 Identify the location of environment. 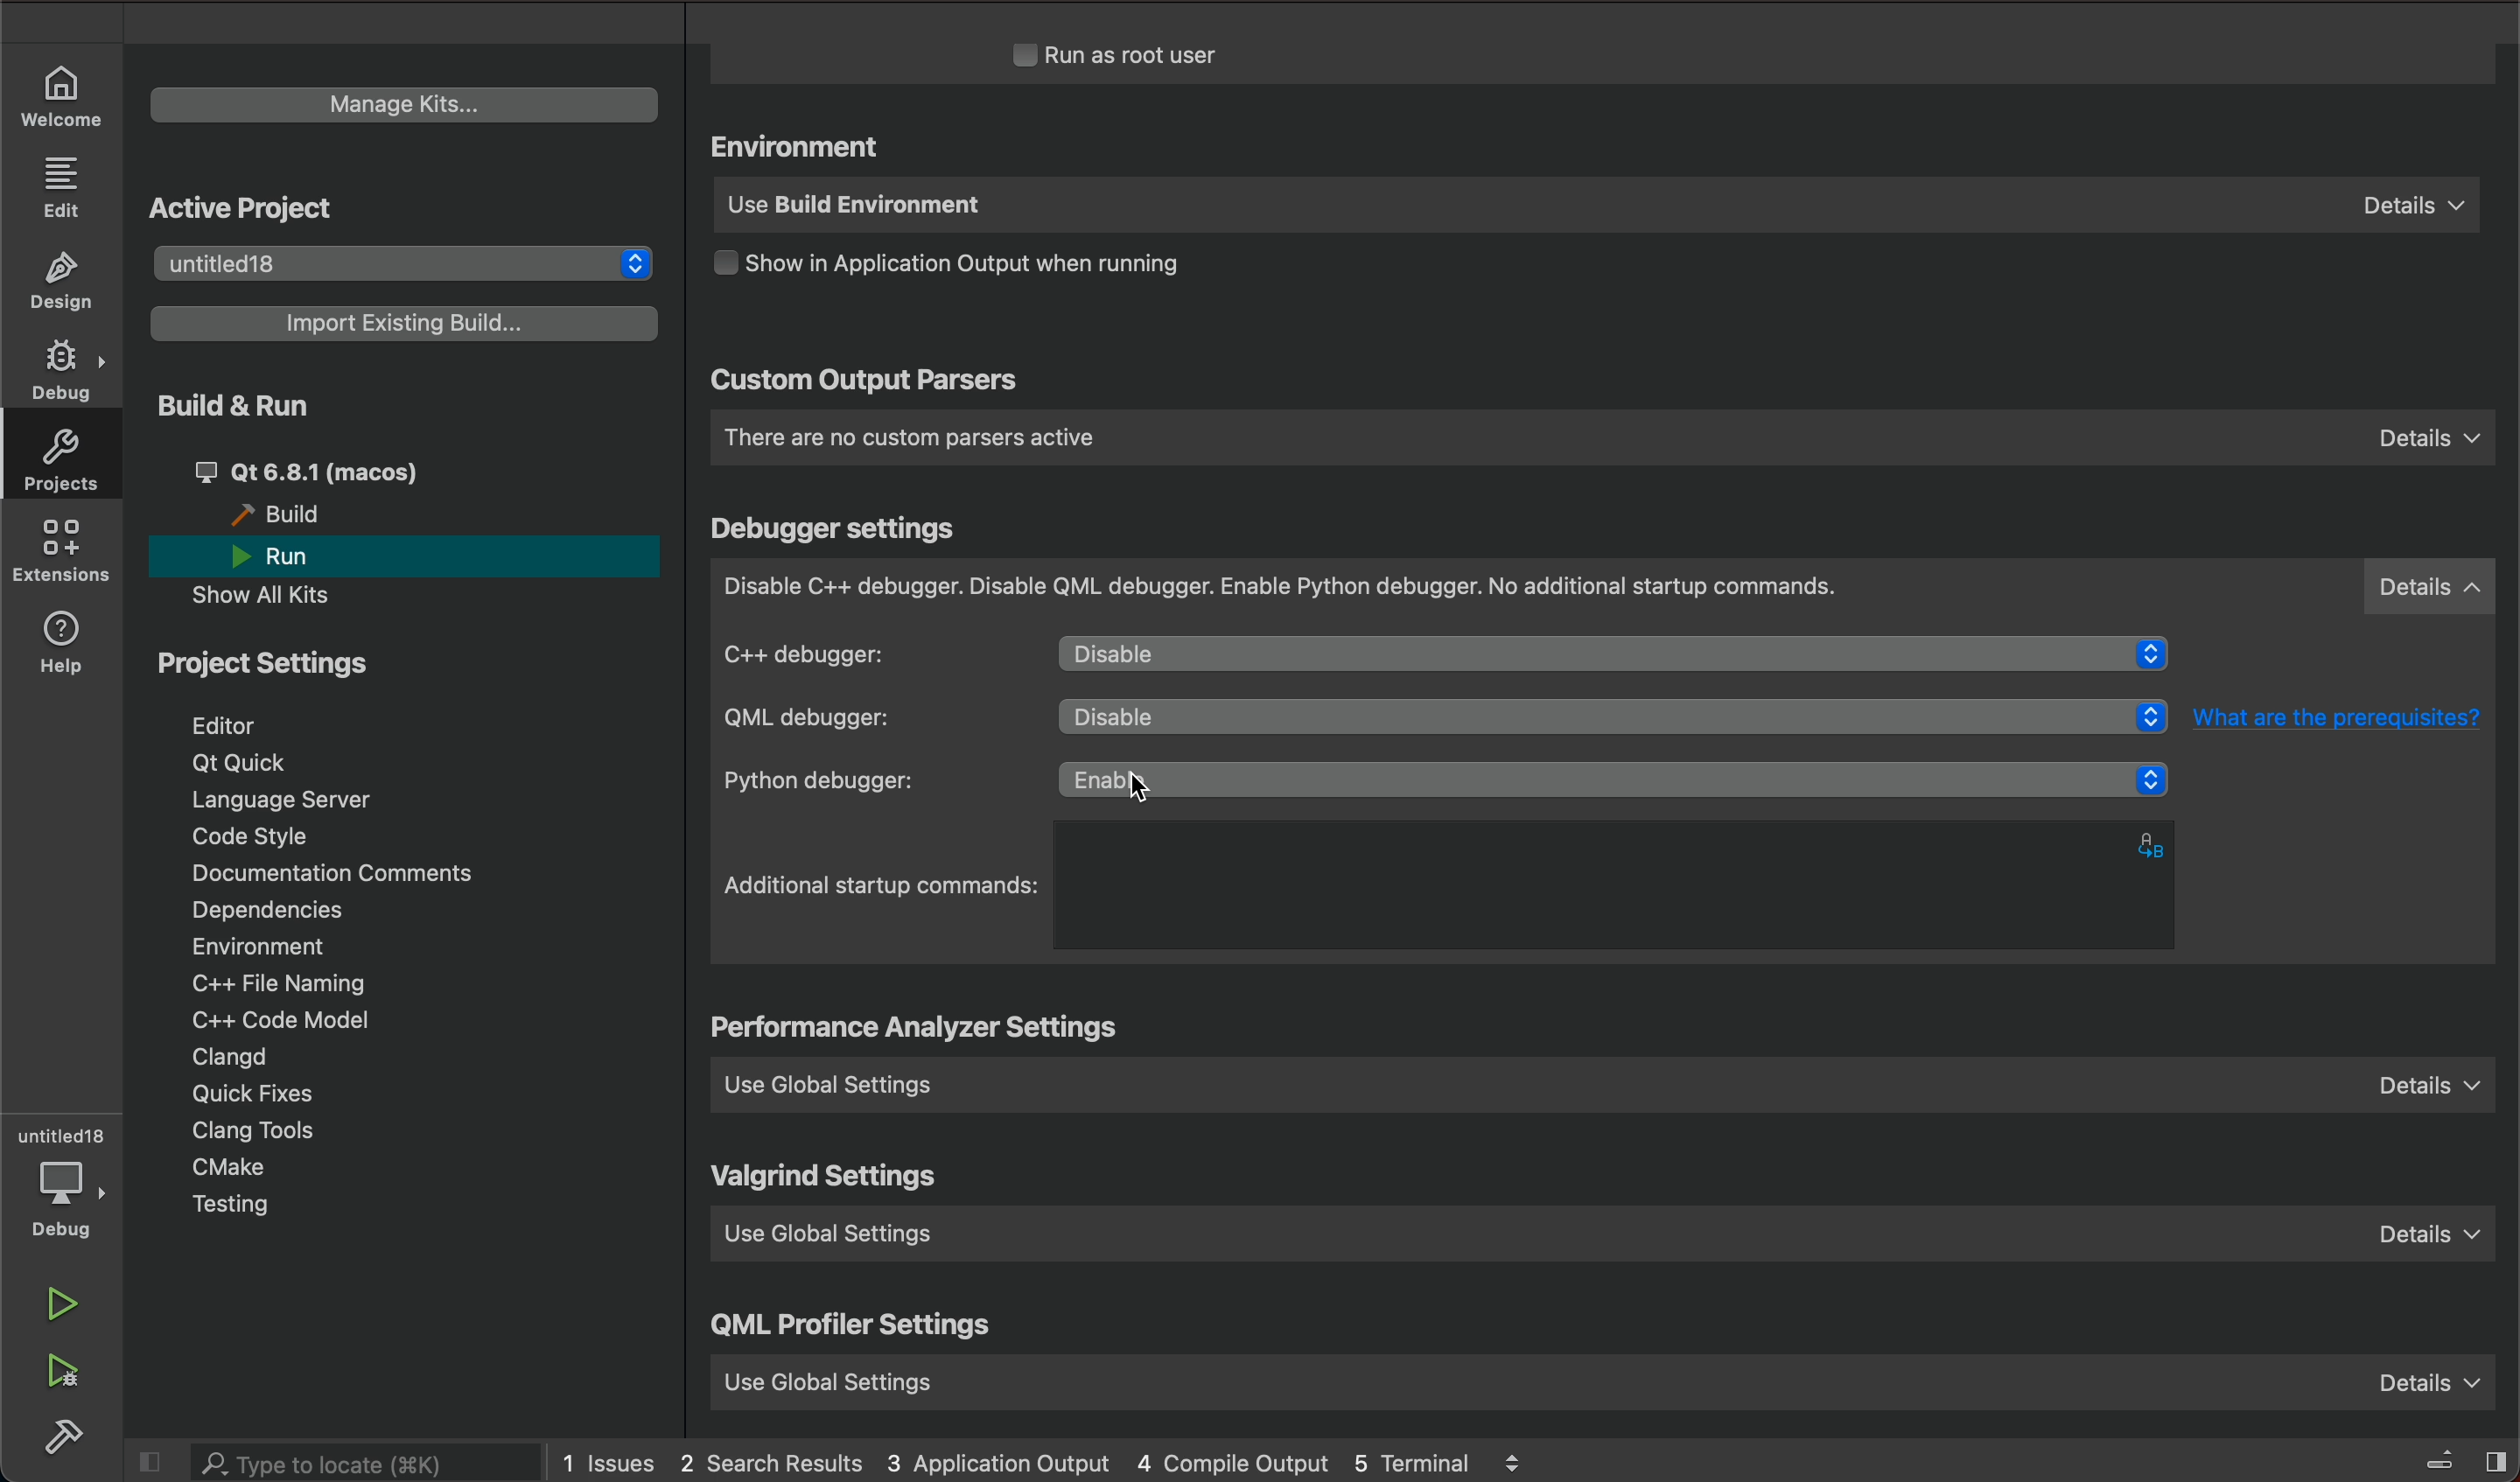
(802, 148).